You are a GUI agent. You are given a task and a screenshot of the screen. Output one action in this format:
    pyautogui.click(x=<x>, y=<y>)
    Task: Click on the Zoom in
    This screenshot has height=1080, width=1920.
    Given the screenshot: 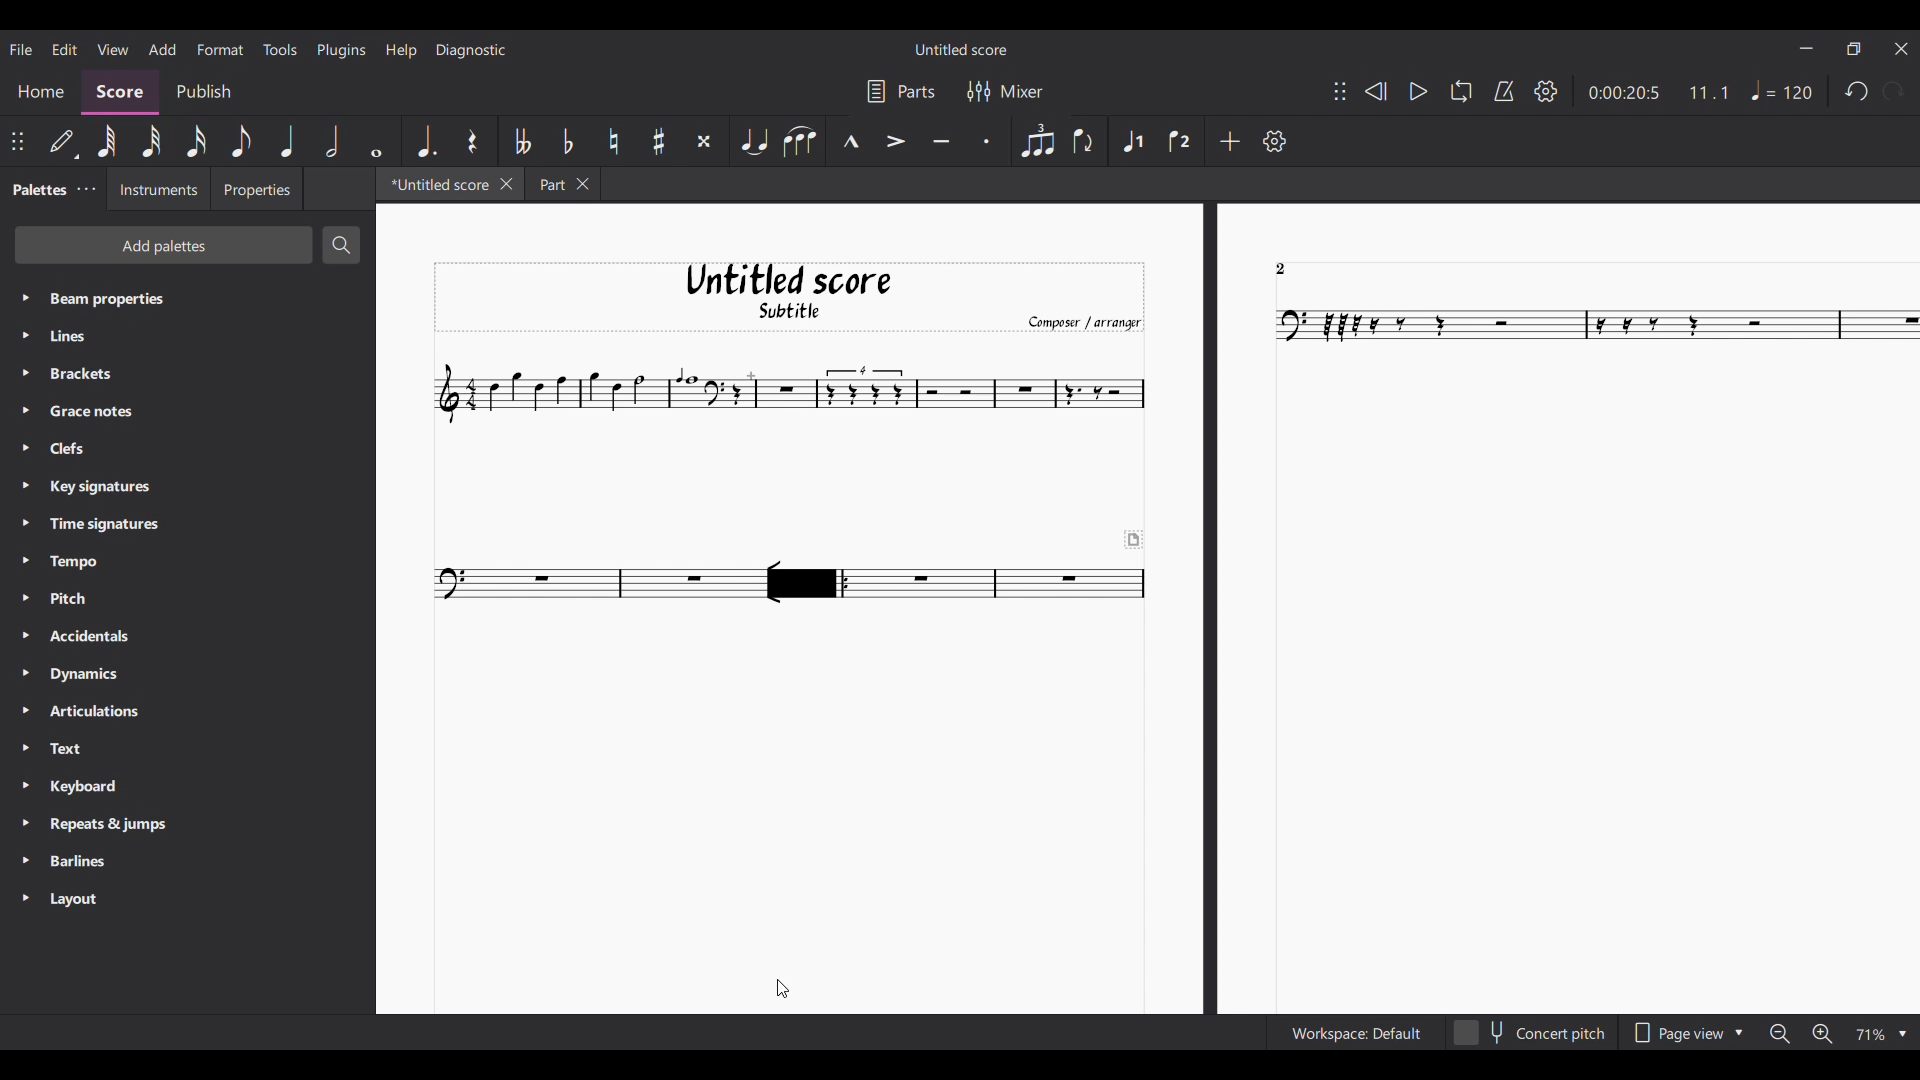 What is the action you would take?
    pyautogui.click(x=1822, y=1033)
    